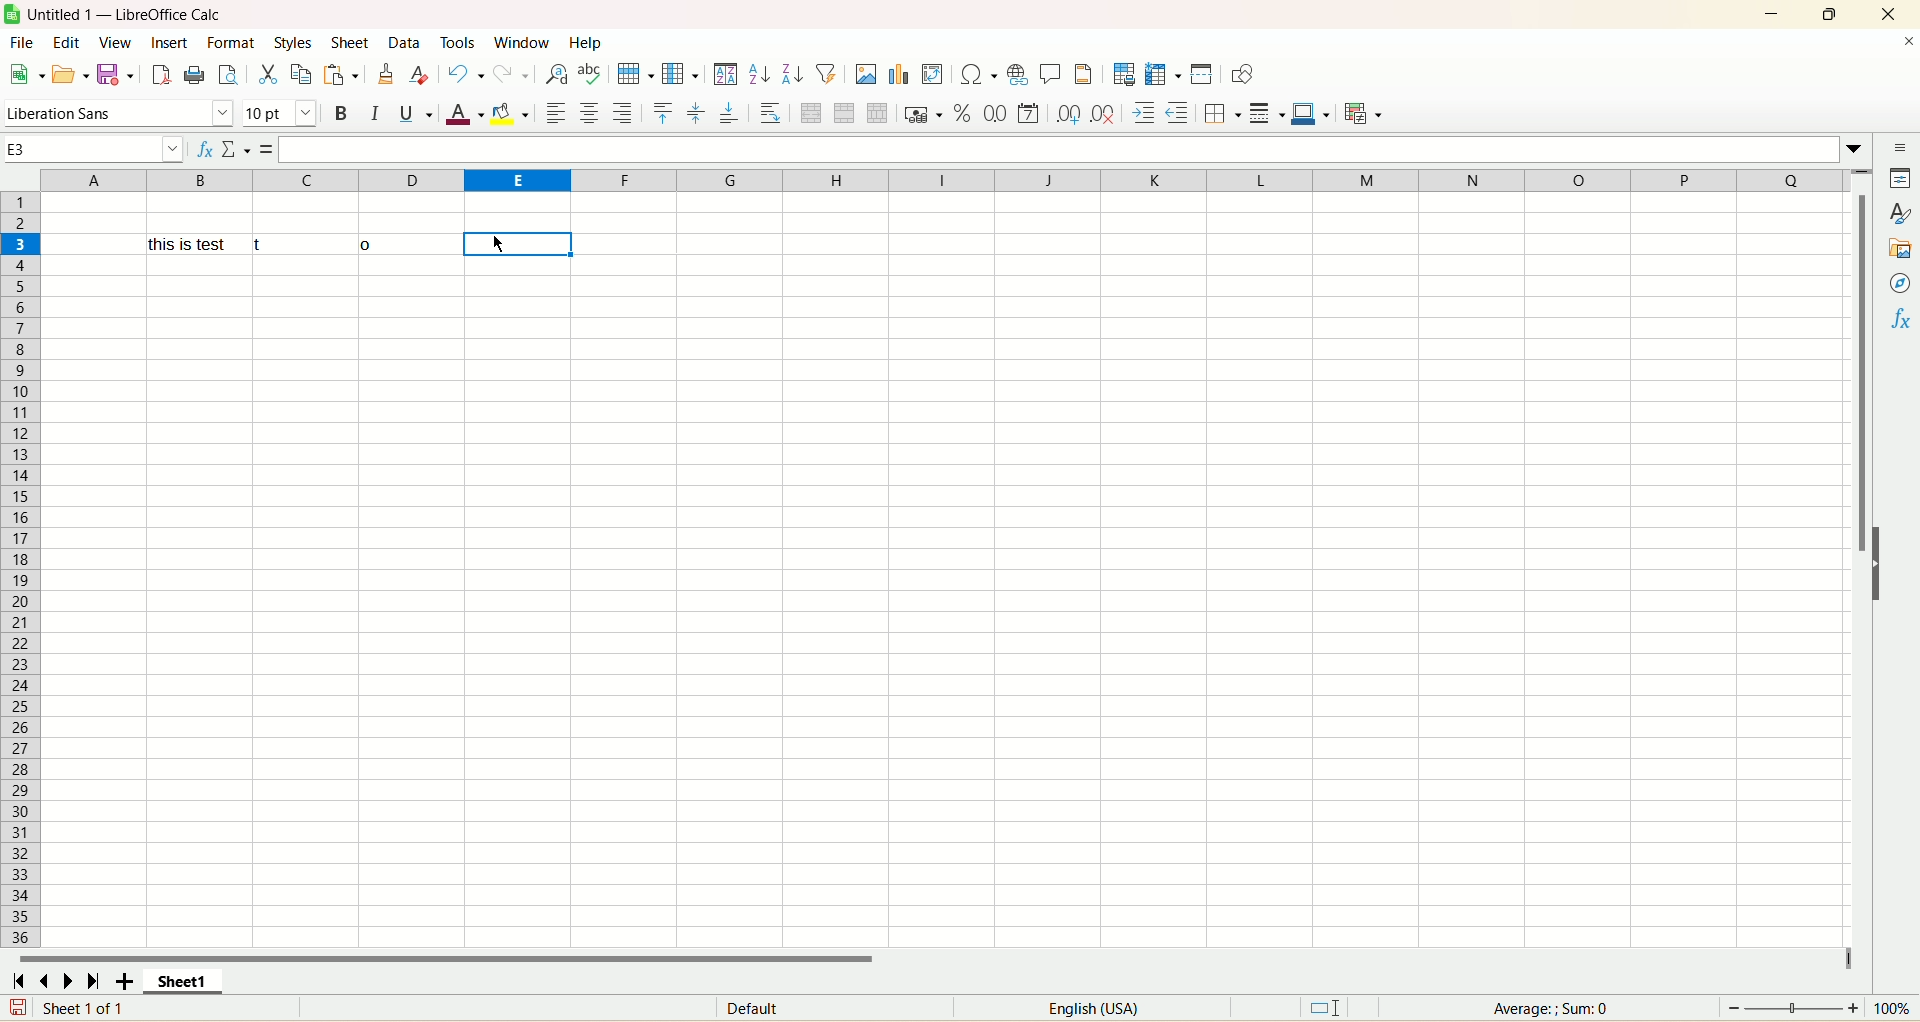  I want to click on sort descending, so click(791, 76).